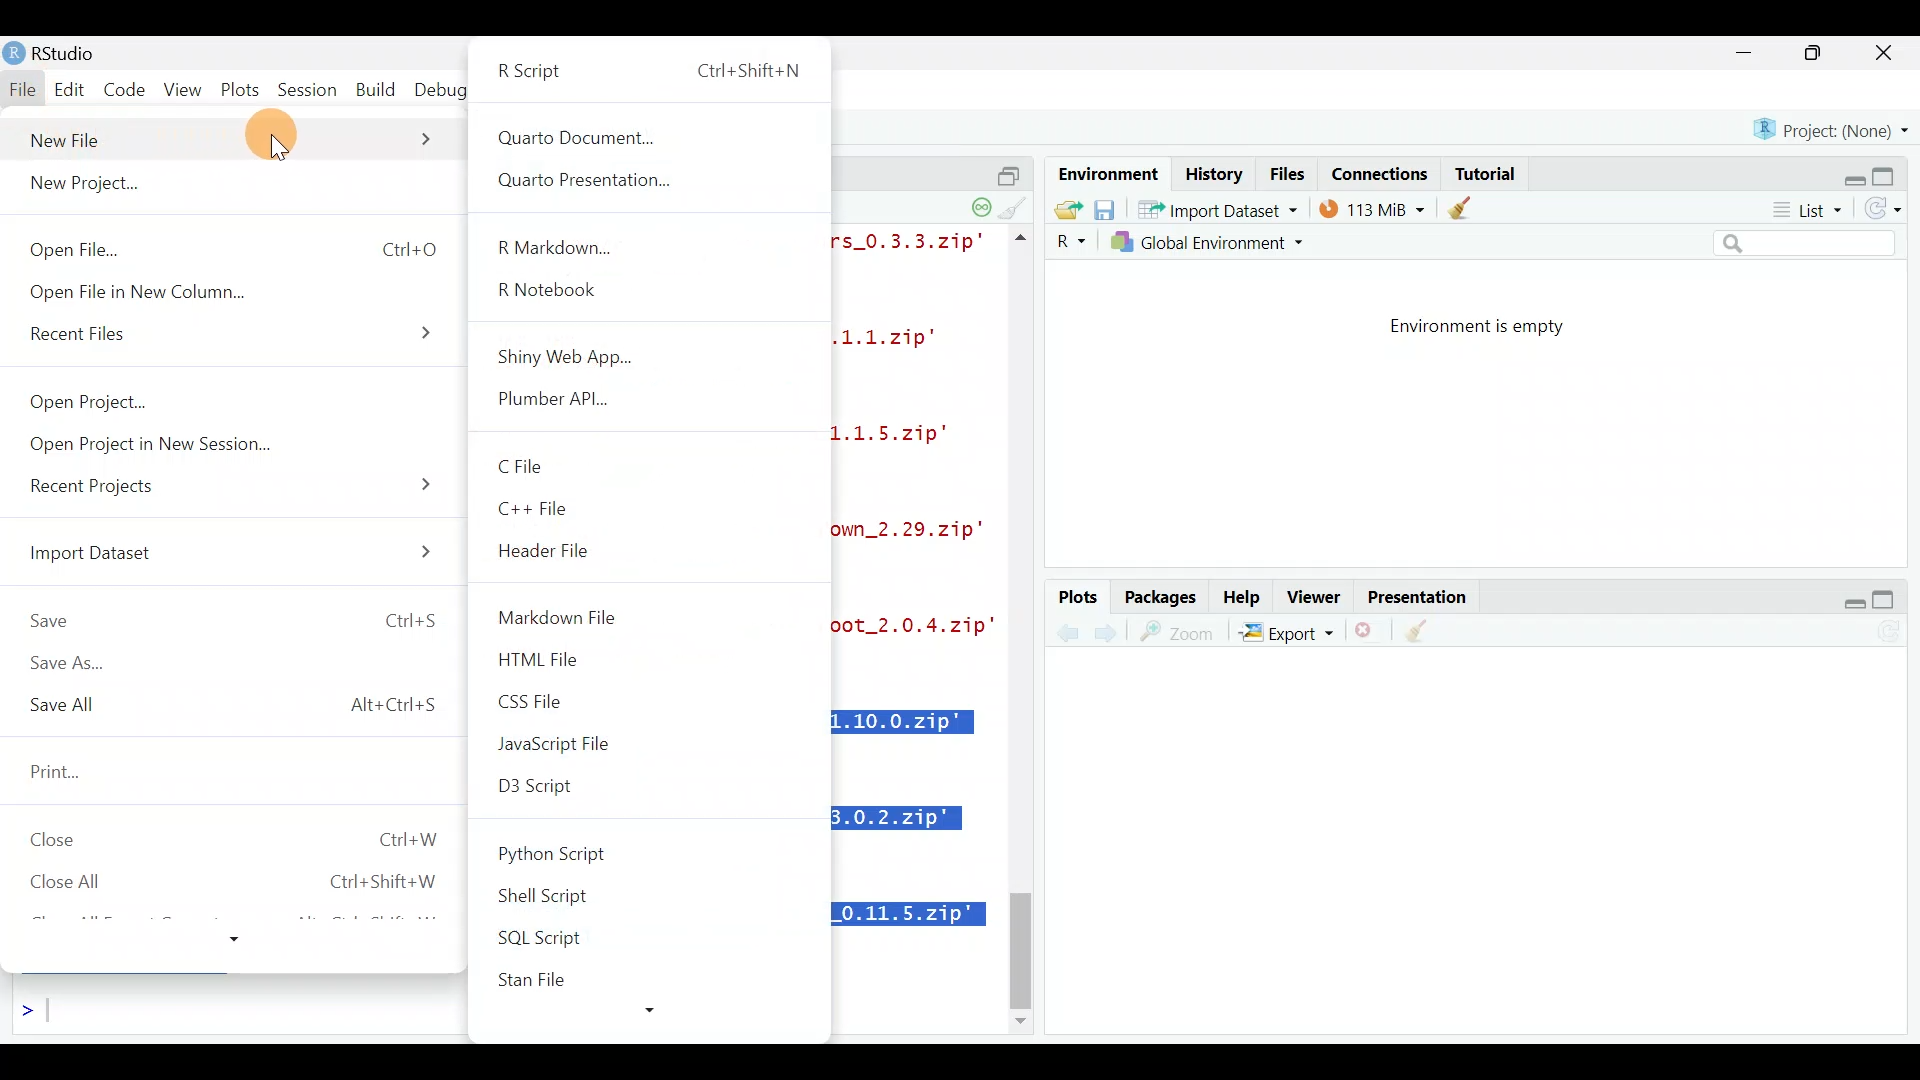 This screenshot has height=1080, width=1920. I want to click on SQL Script, so click(545, 936).